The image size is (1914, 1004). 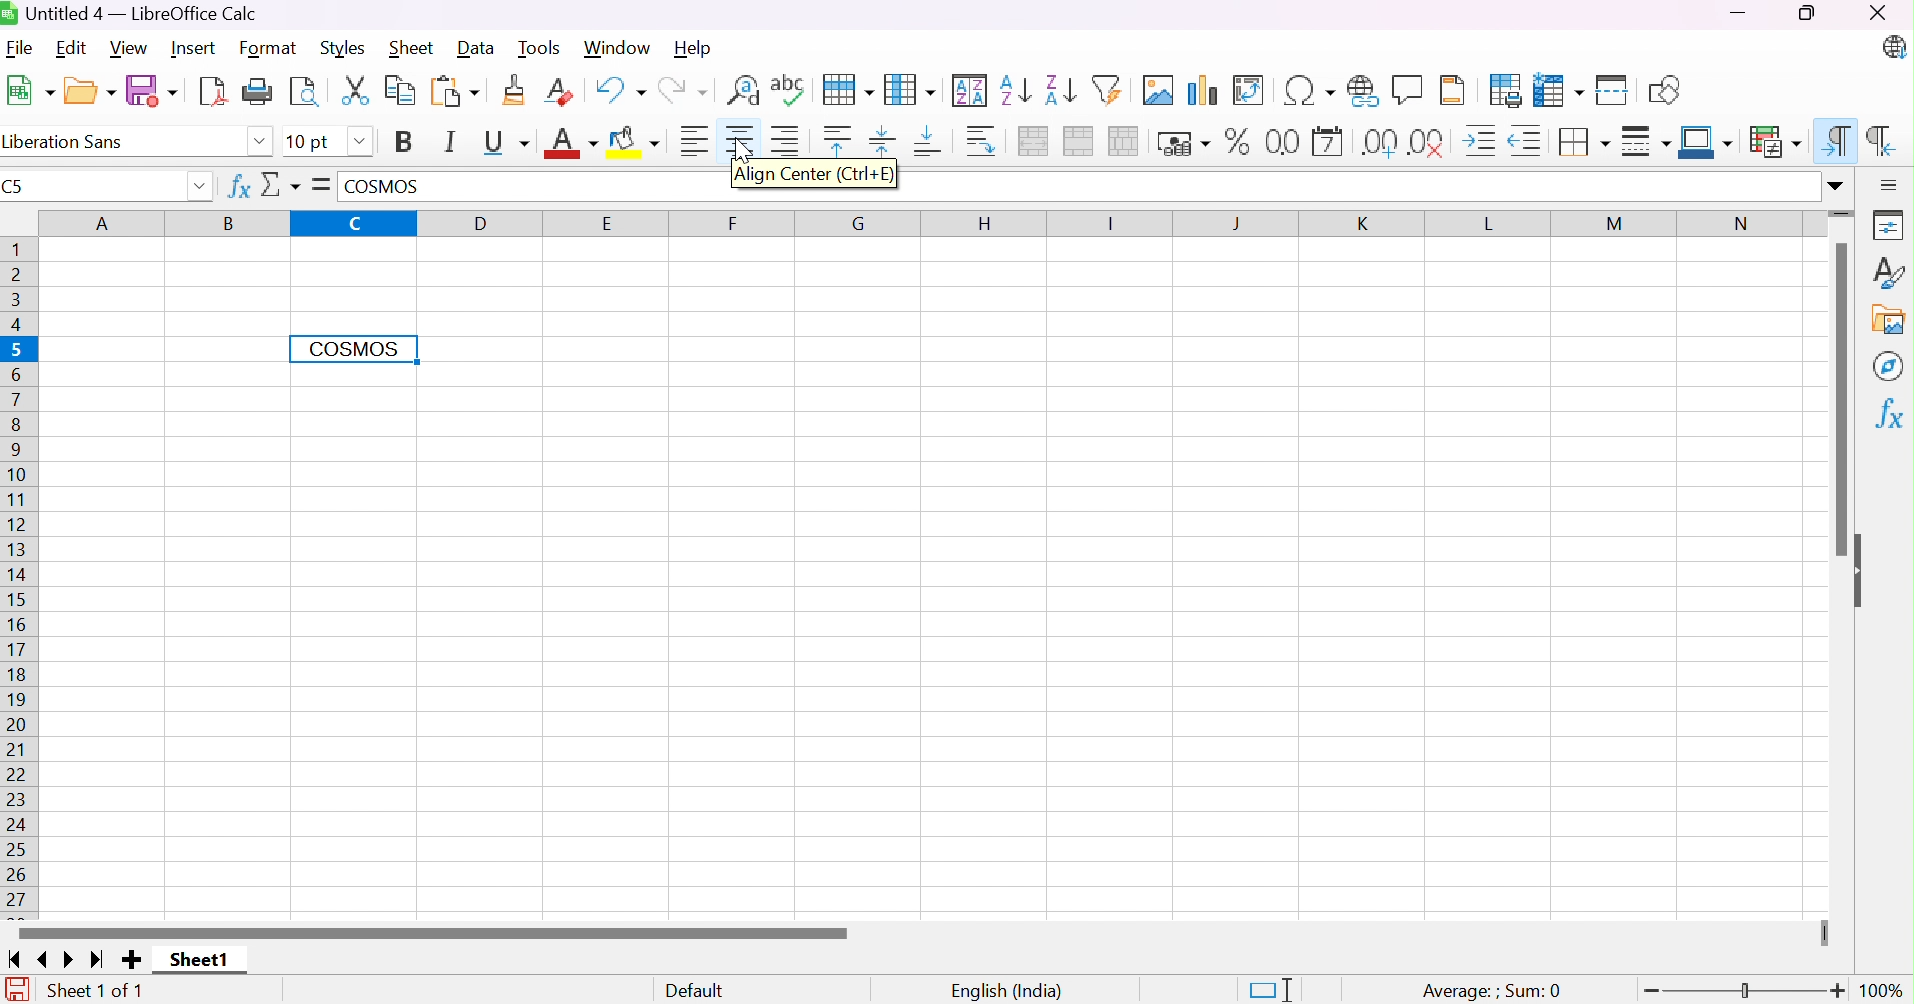 I want to click on Clone Formatting, so click(x=517, y=90).